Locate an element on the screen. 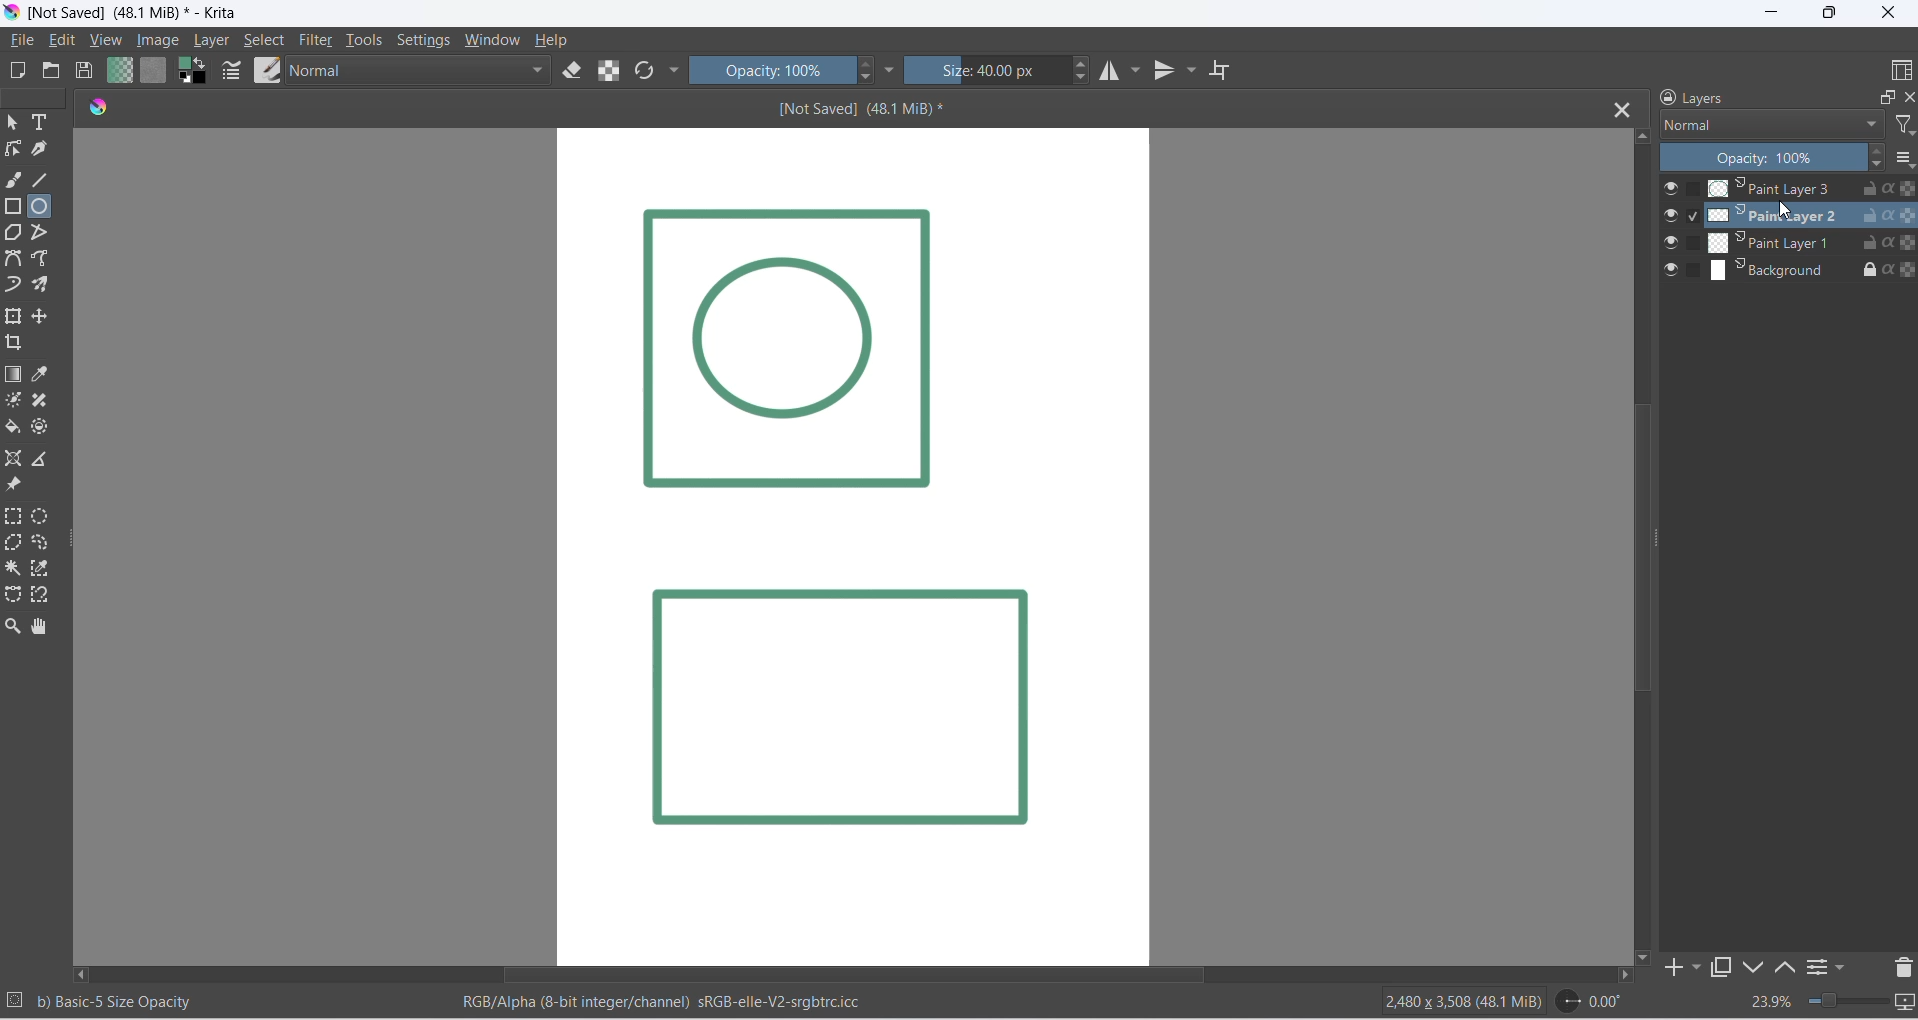 The width and height of the screenshot is (1918, 1020). contigous selection stool is located at coordinates (14, 568).